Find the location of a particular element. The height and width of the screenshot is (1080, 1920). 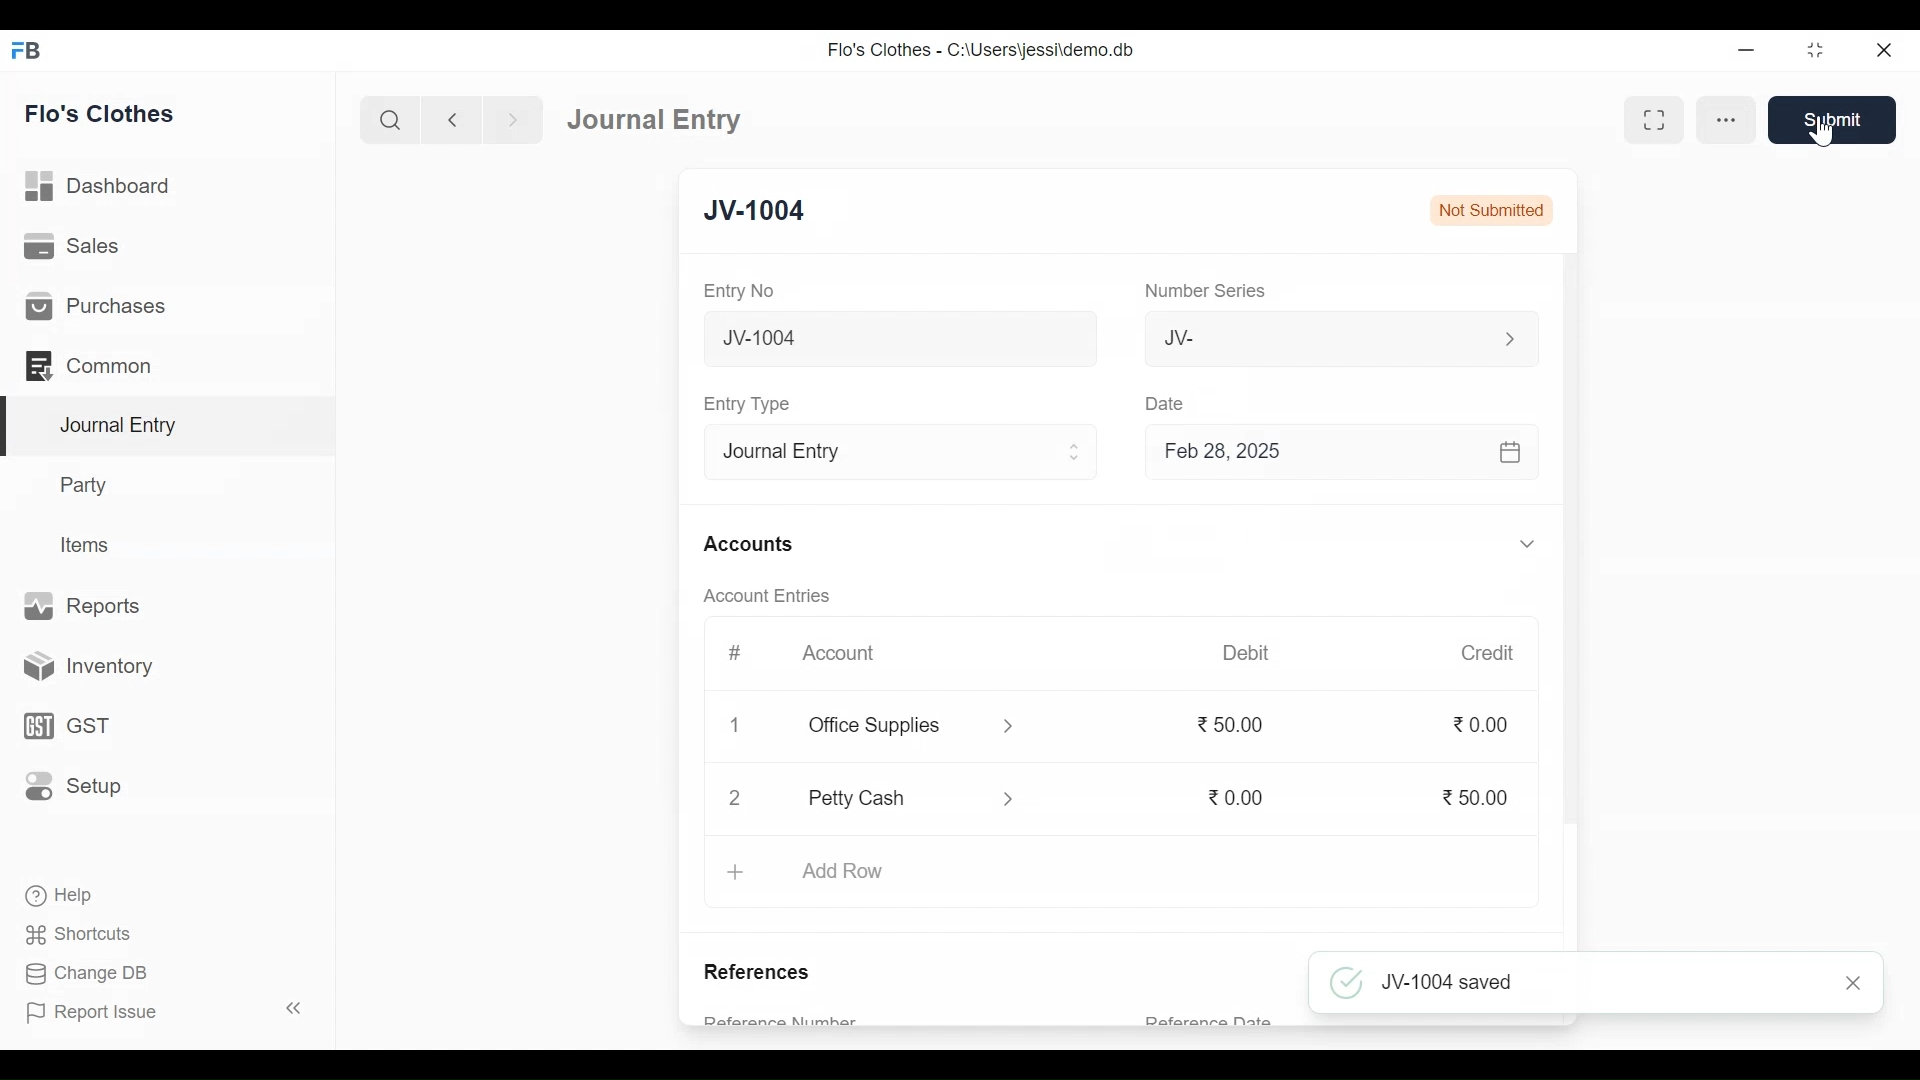

Entry Type is located at coordinates (884, 453).